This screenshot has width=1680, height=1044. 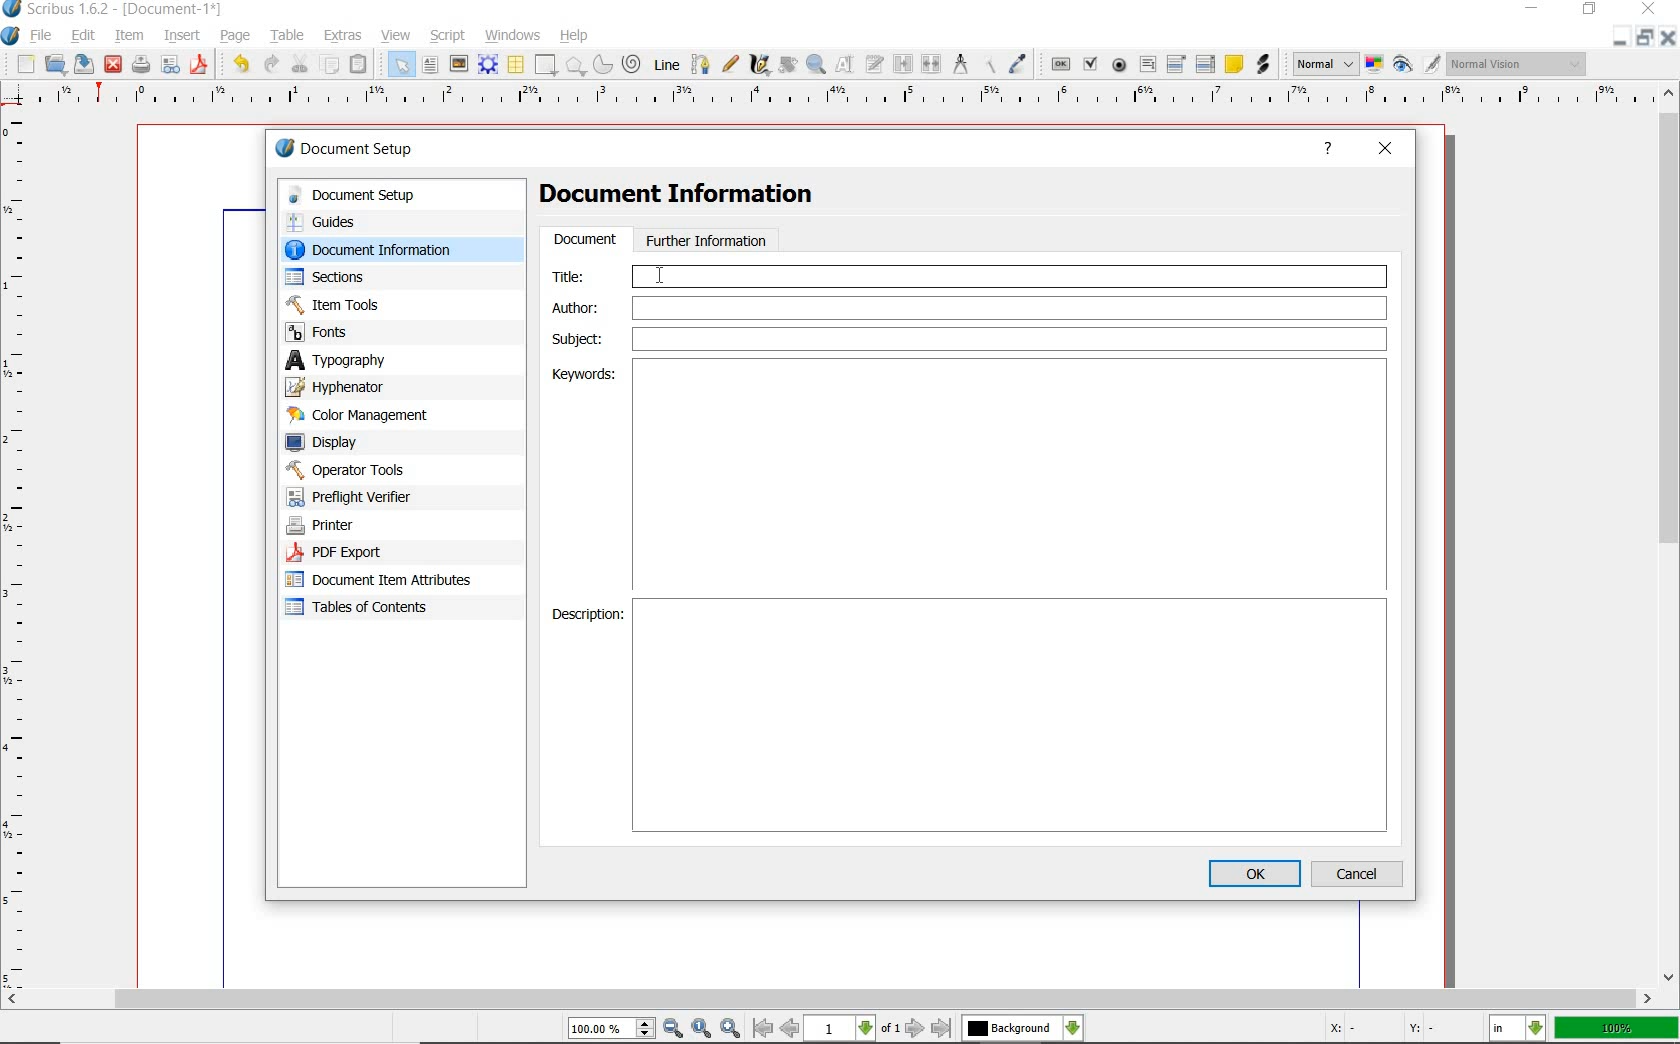 What do you see at coordinates (1325, 65) in the screenshot?
I see `select image preview mode` at bounding box center [1325, 65].